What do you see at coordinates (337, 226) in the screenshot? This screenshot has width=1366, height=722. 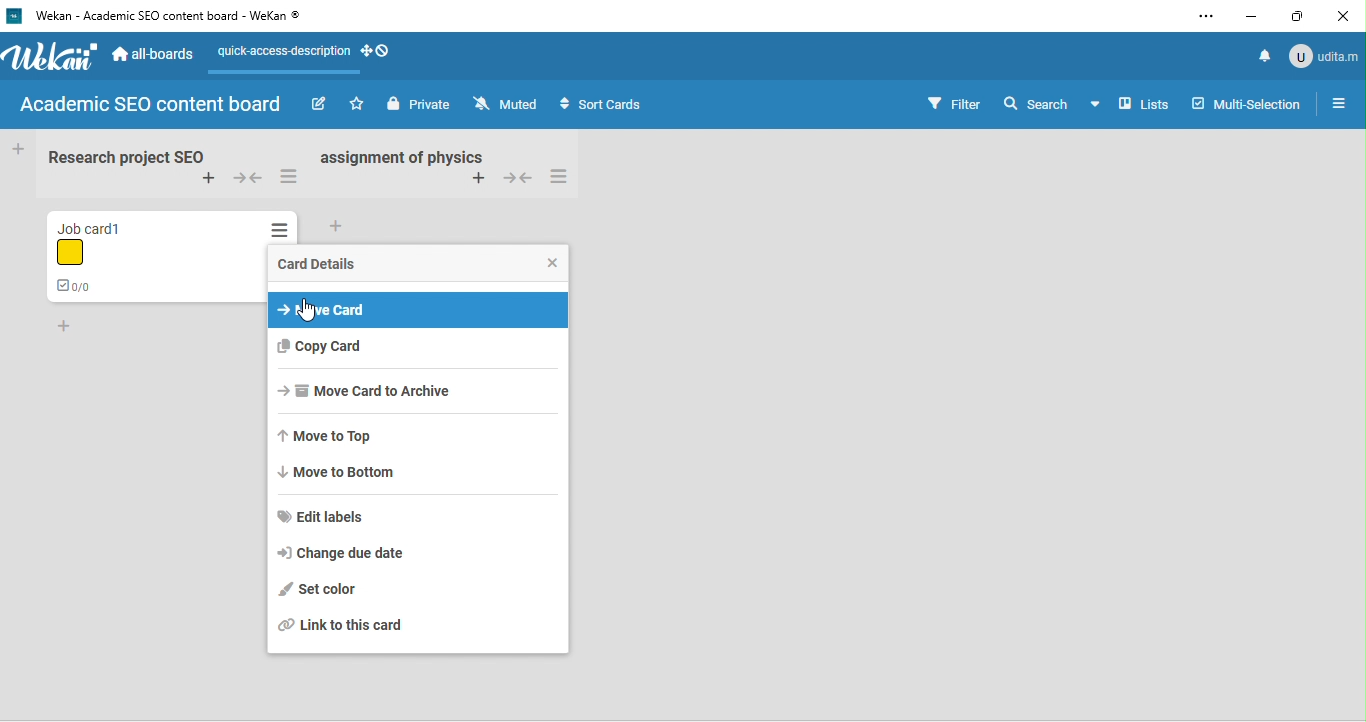 I see `add card` at bounding box center [337, 226].